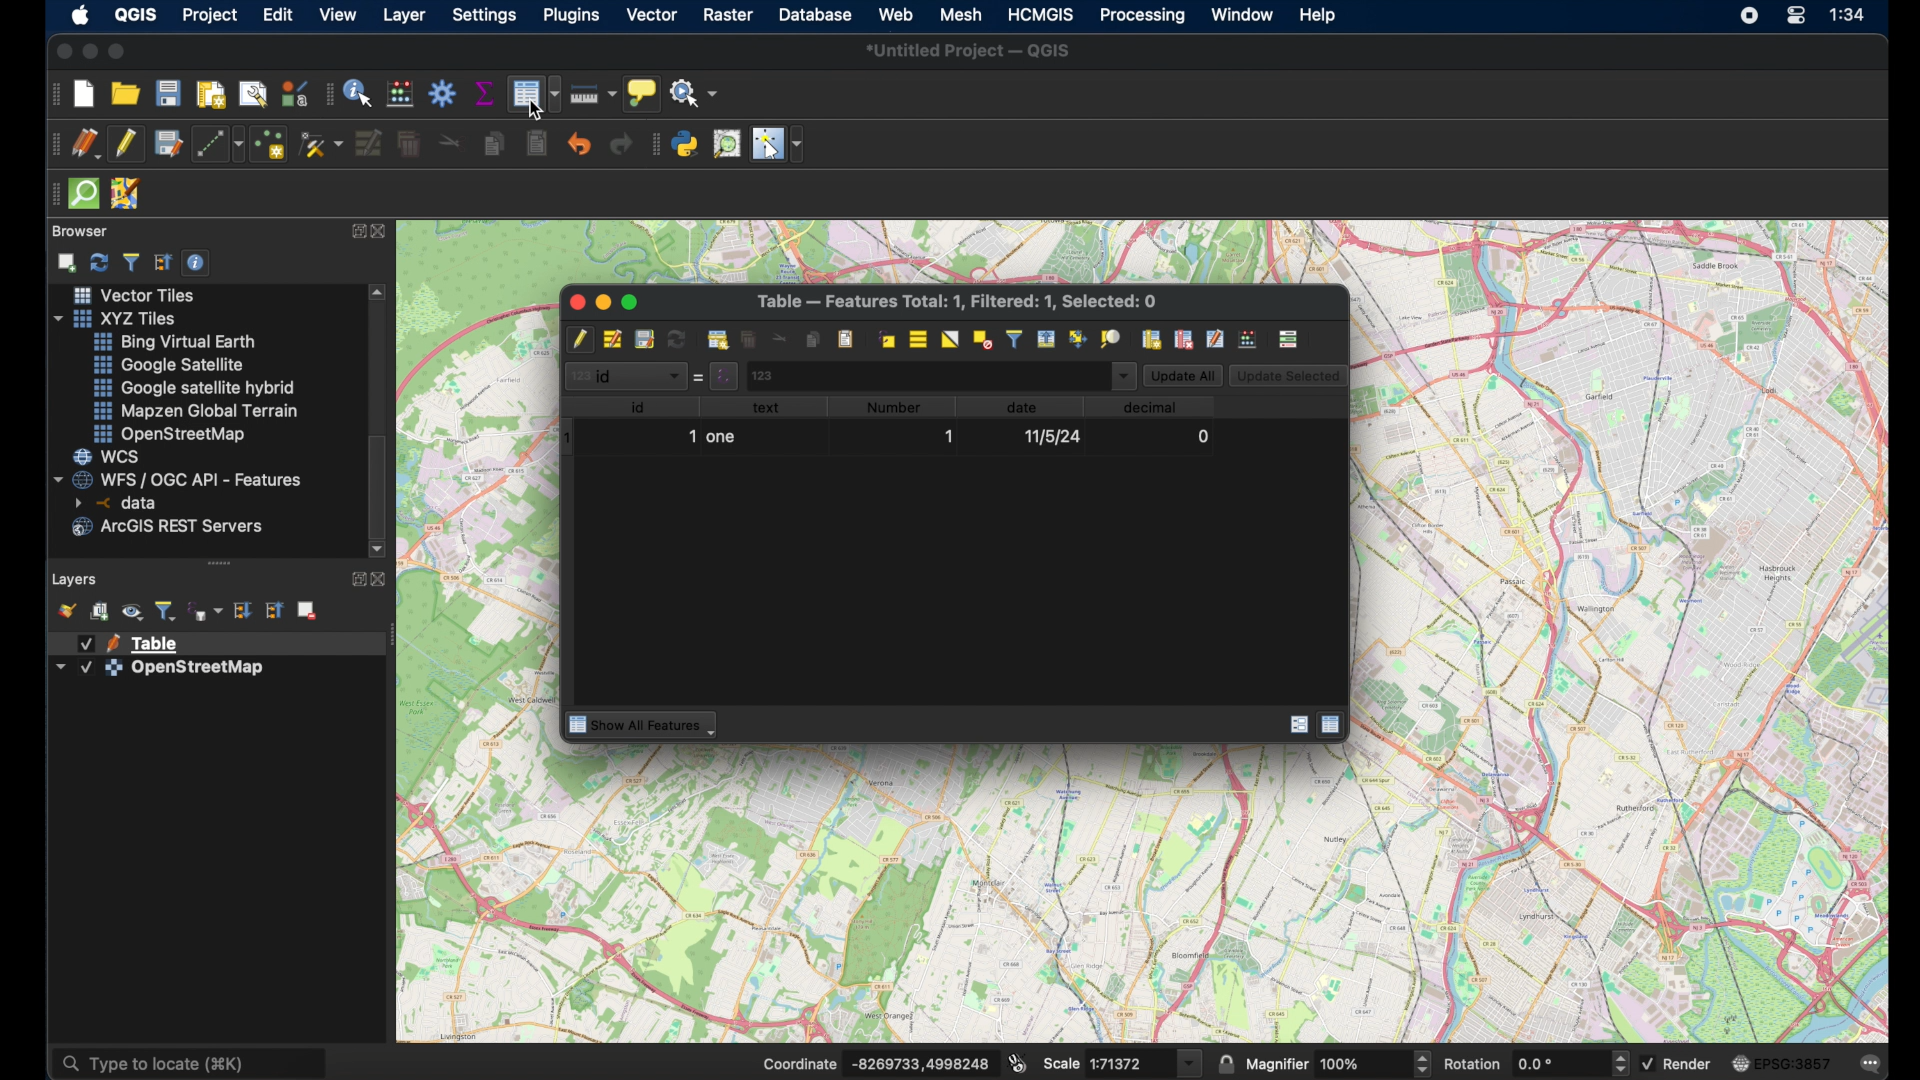 The width and height of the screenshot is (1920, 1080). Describe the element at coordinates (335, 14) in the screenshot. I see `view` at that location.